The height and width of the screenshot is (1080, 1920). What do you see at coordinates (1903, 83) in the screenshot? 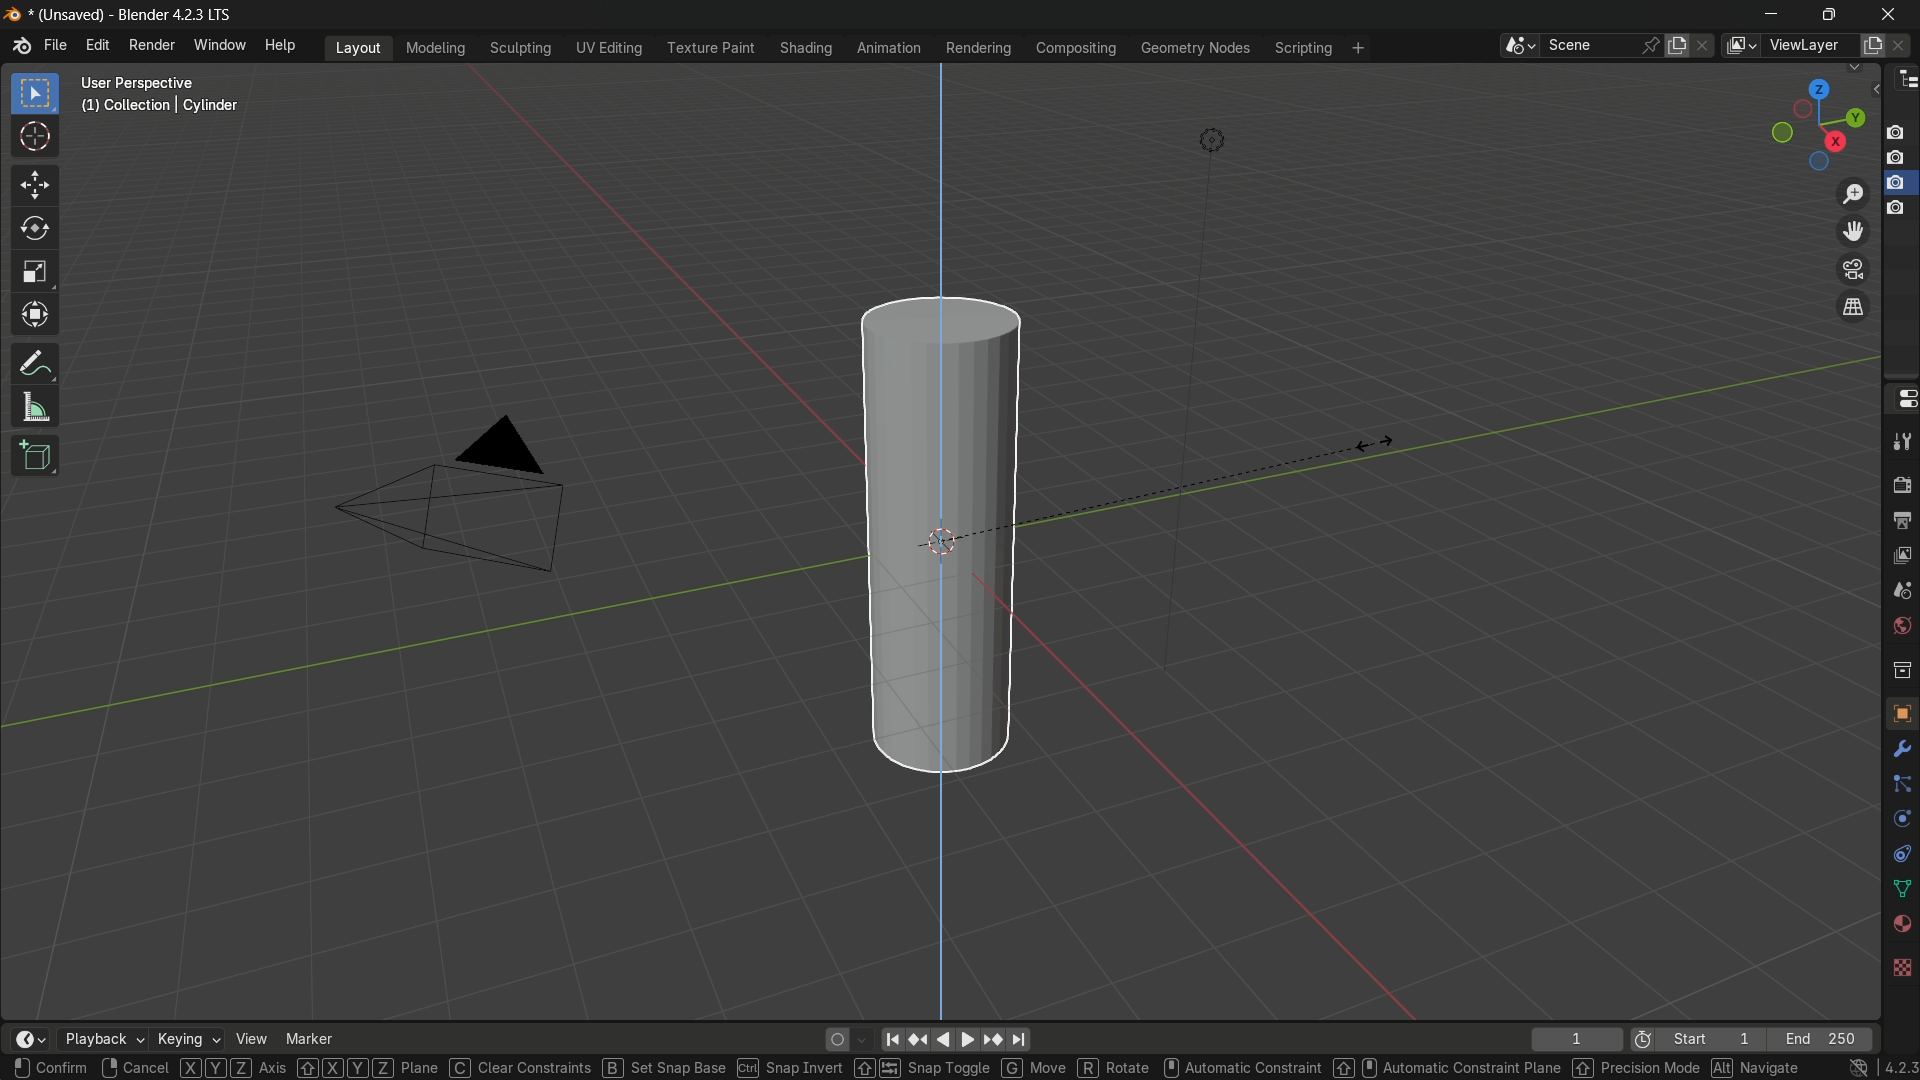
I see `outliner` at bounding box center [1903, 83].